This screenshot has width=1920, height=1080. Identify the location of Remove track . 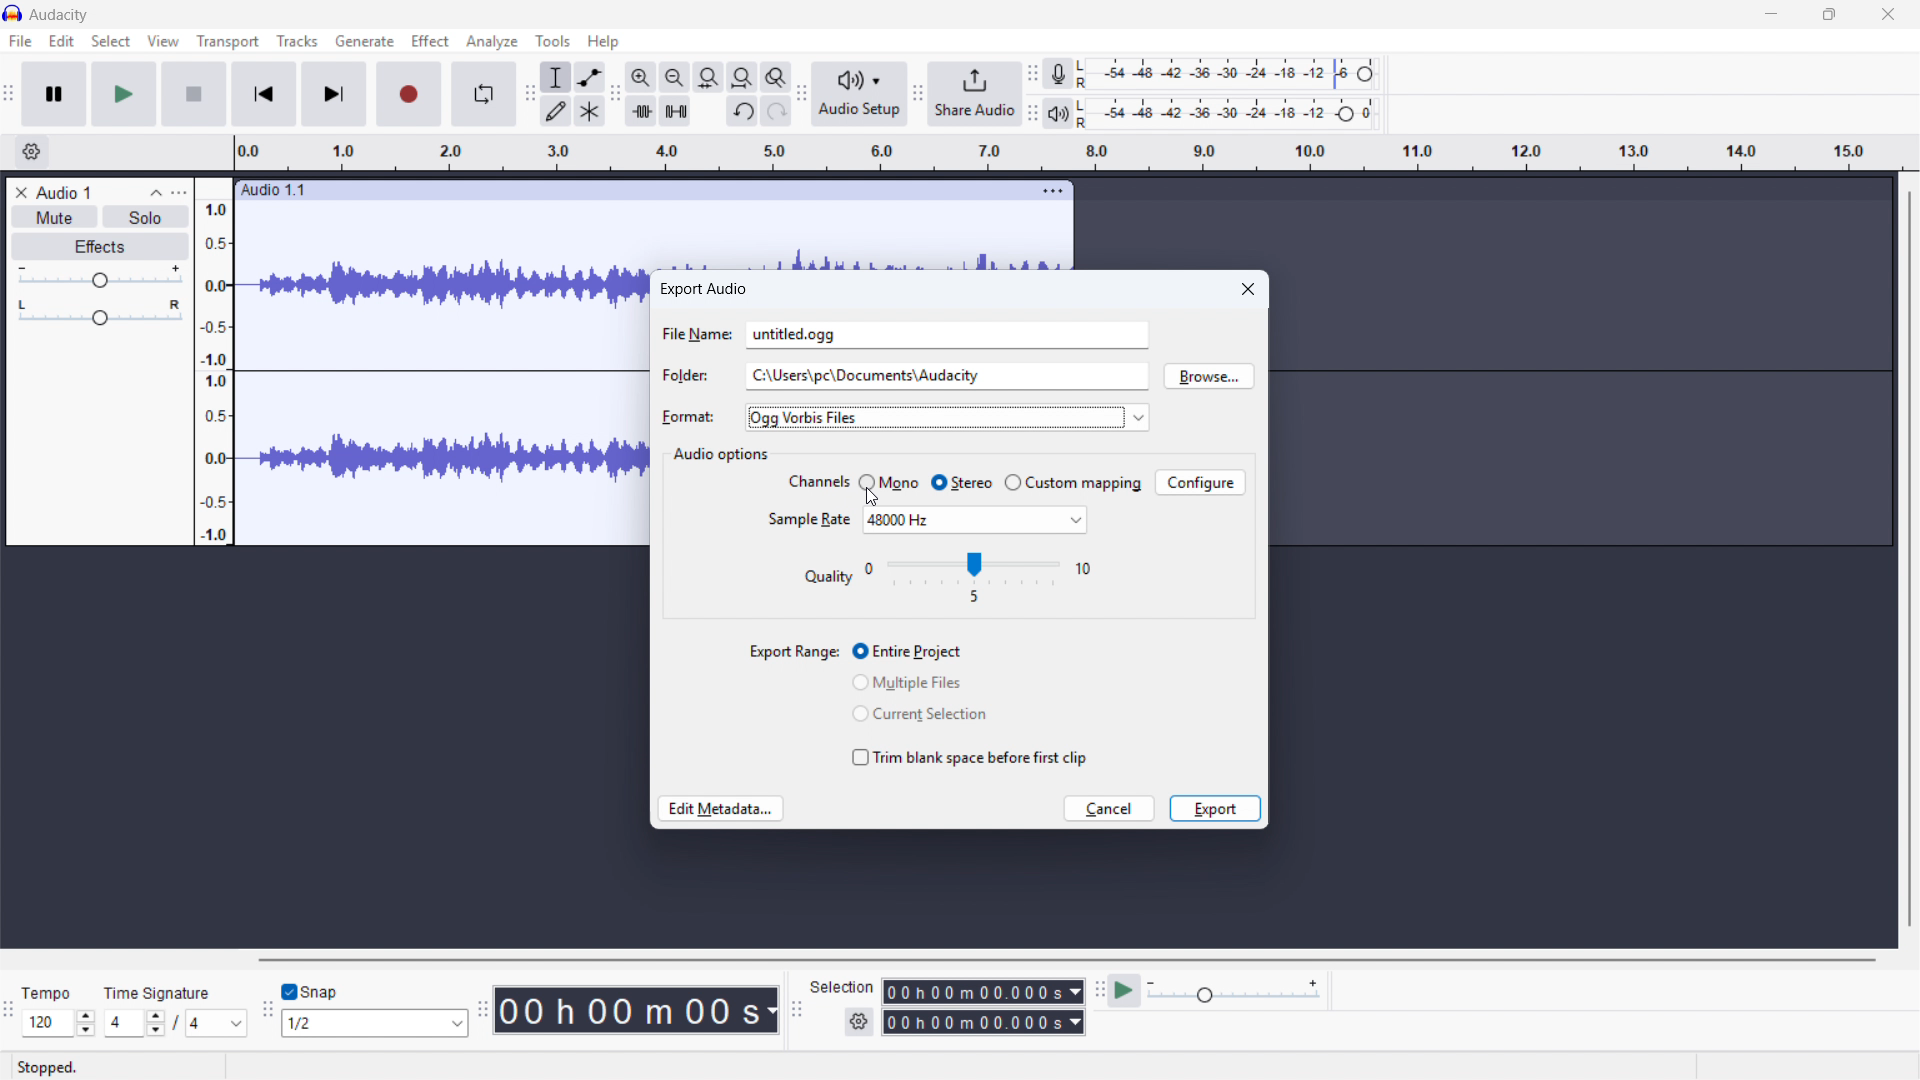
(22, 192).